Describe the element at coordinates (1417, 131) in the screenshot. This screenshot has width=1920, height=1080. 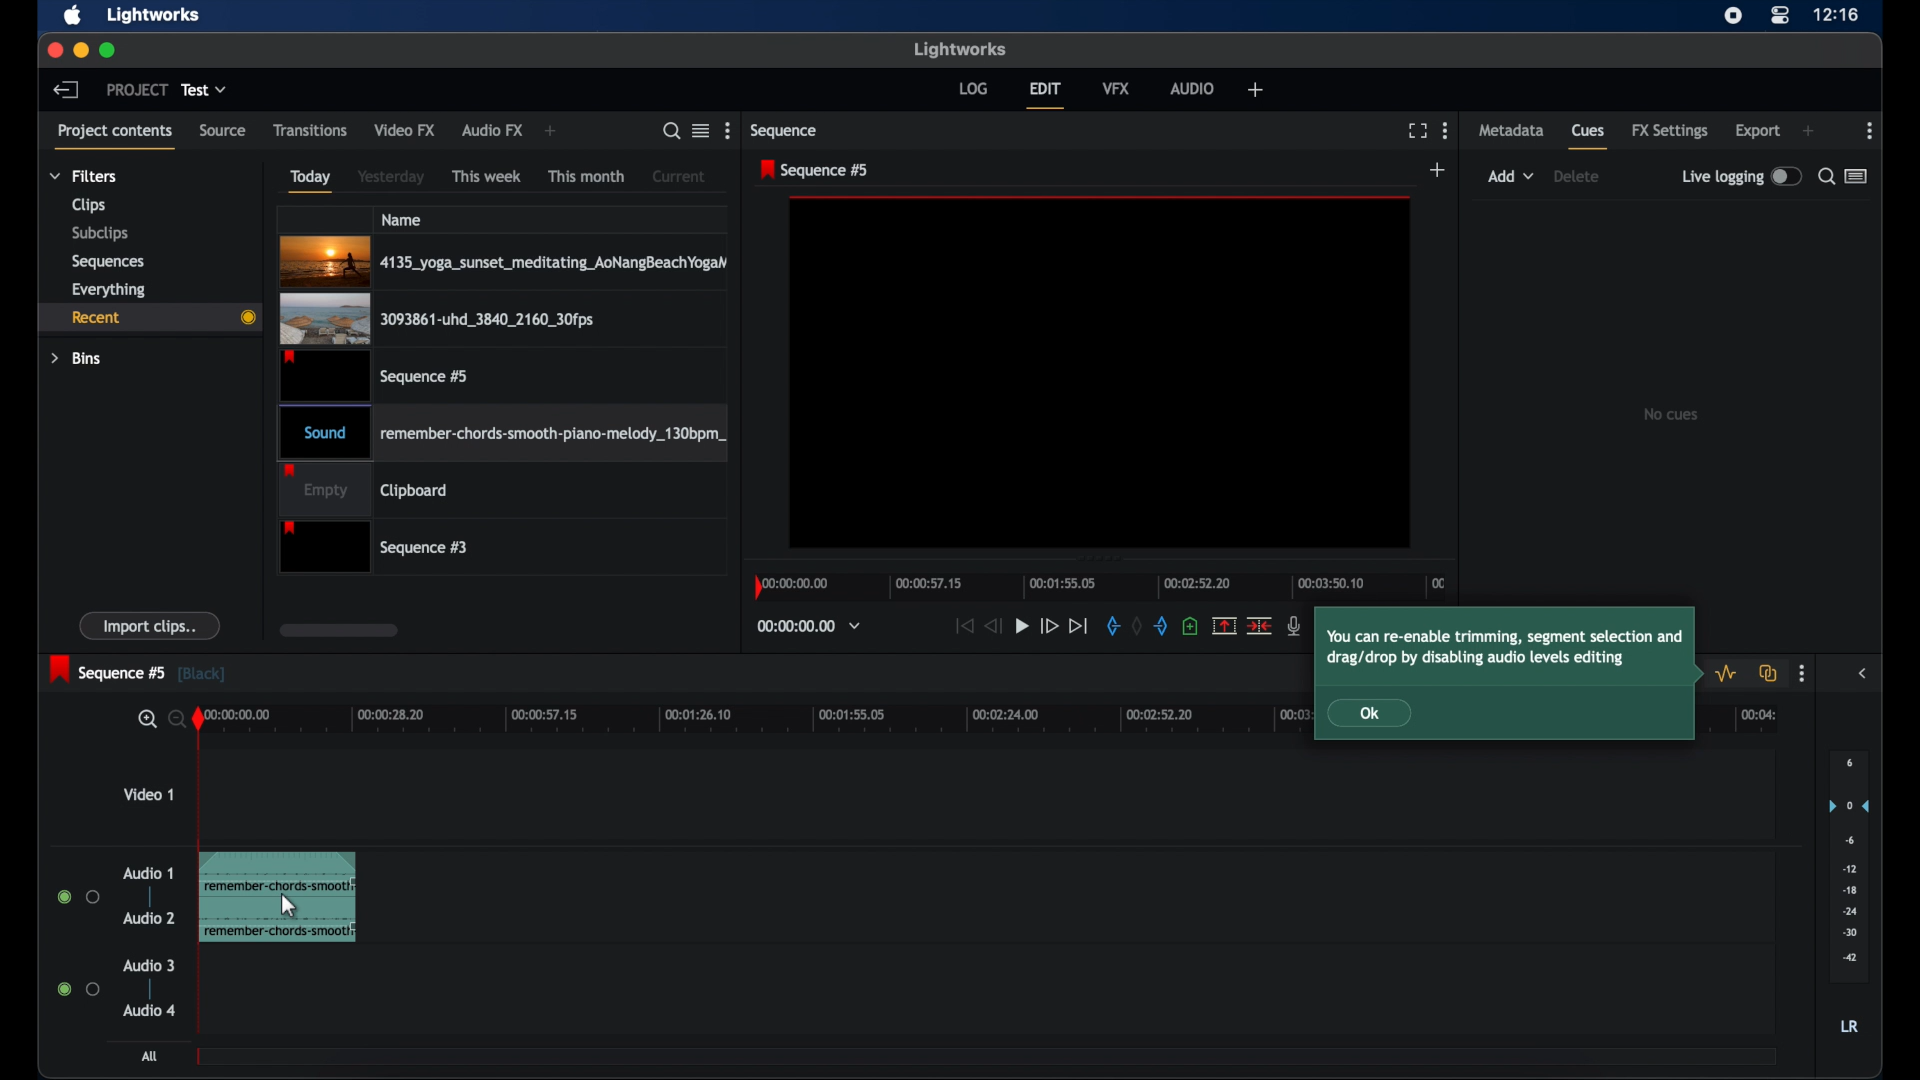
I see `full screen` at that location.